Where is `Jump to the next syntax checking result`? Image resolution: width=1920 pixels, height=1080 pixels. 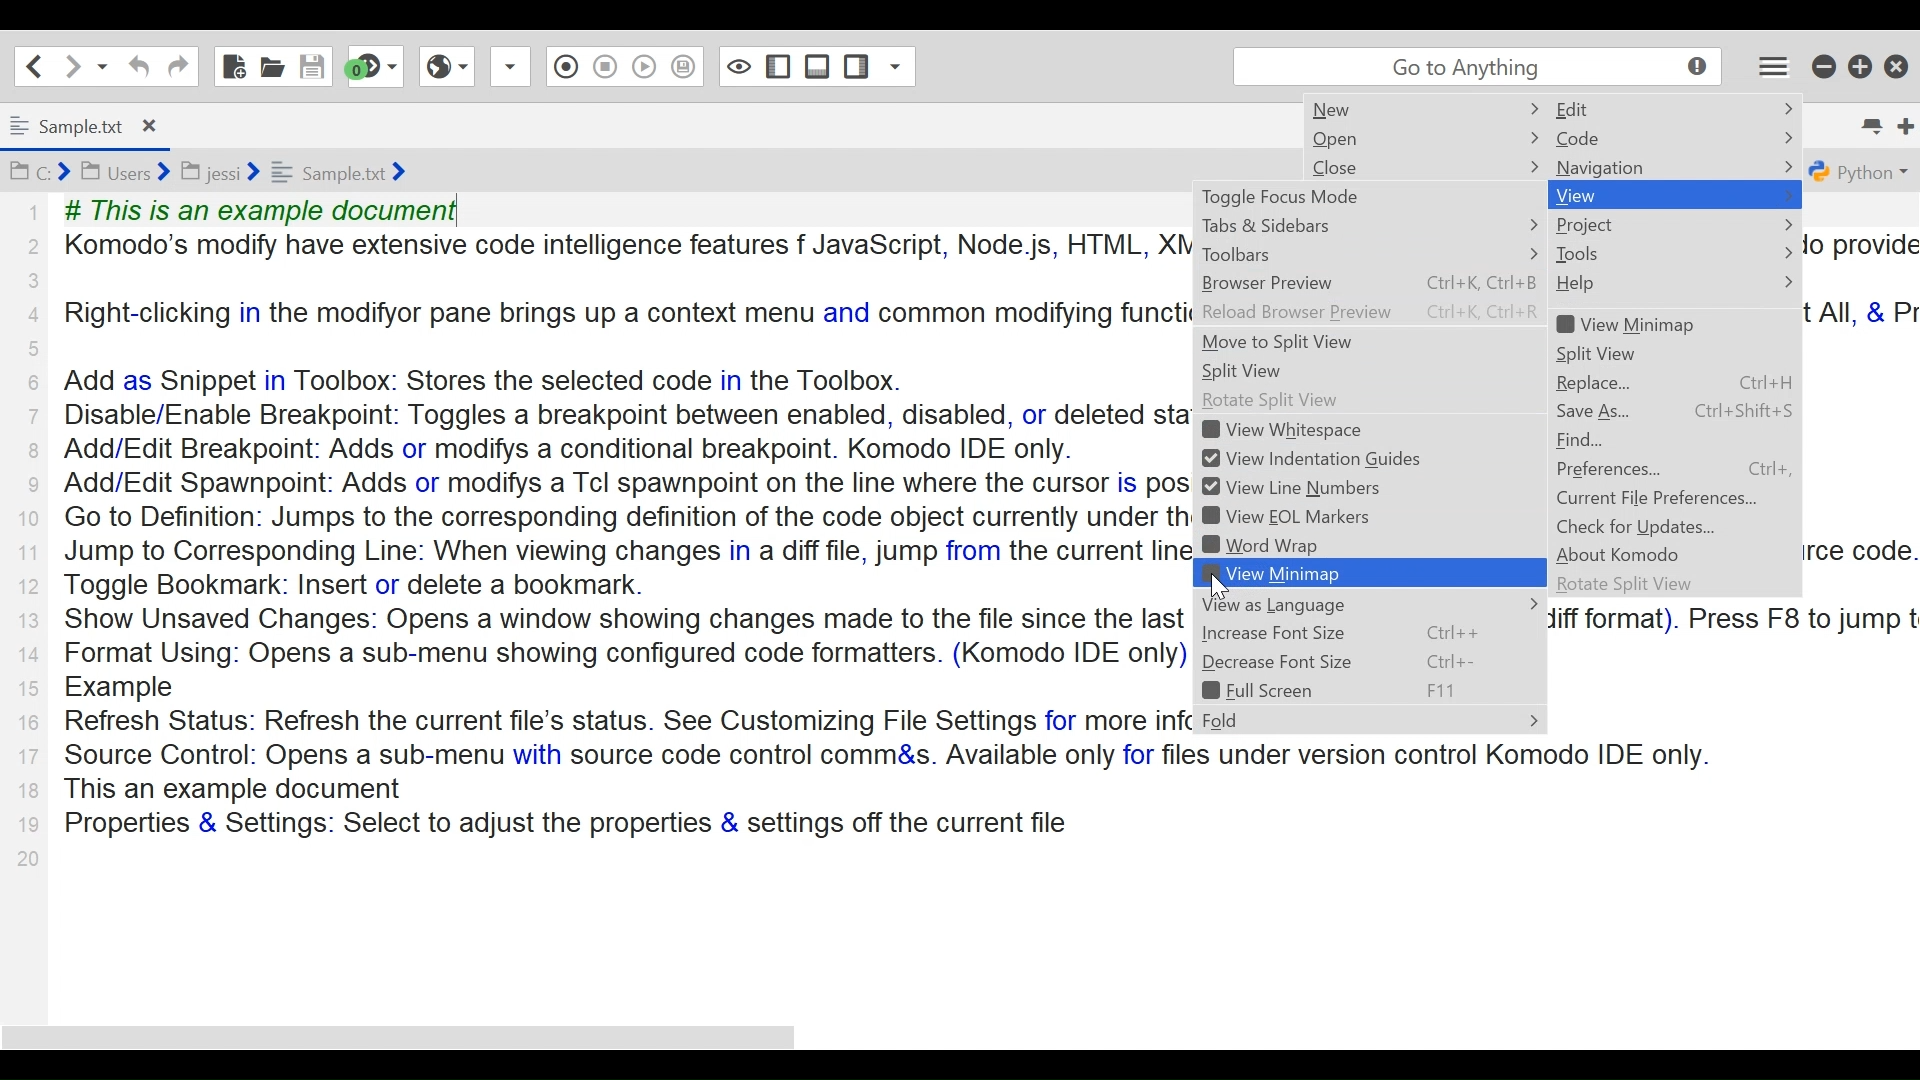
Jump to the next syntax checking result is located at coordinates (377, 66).